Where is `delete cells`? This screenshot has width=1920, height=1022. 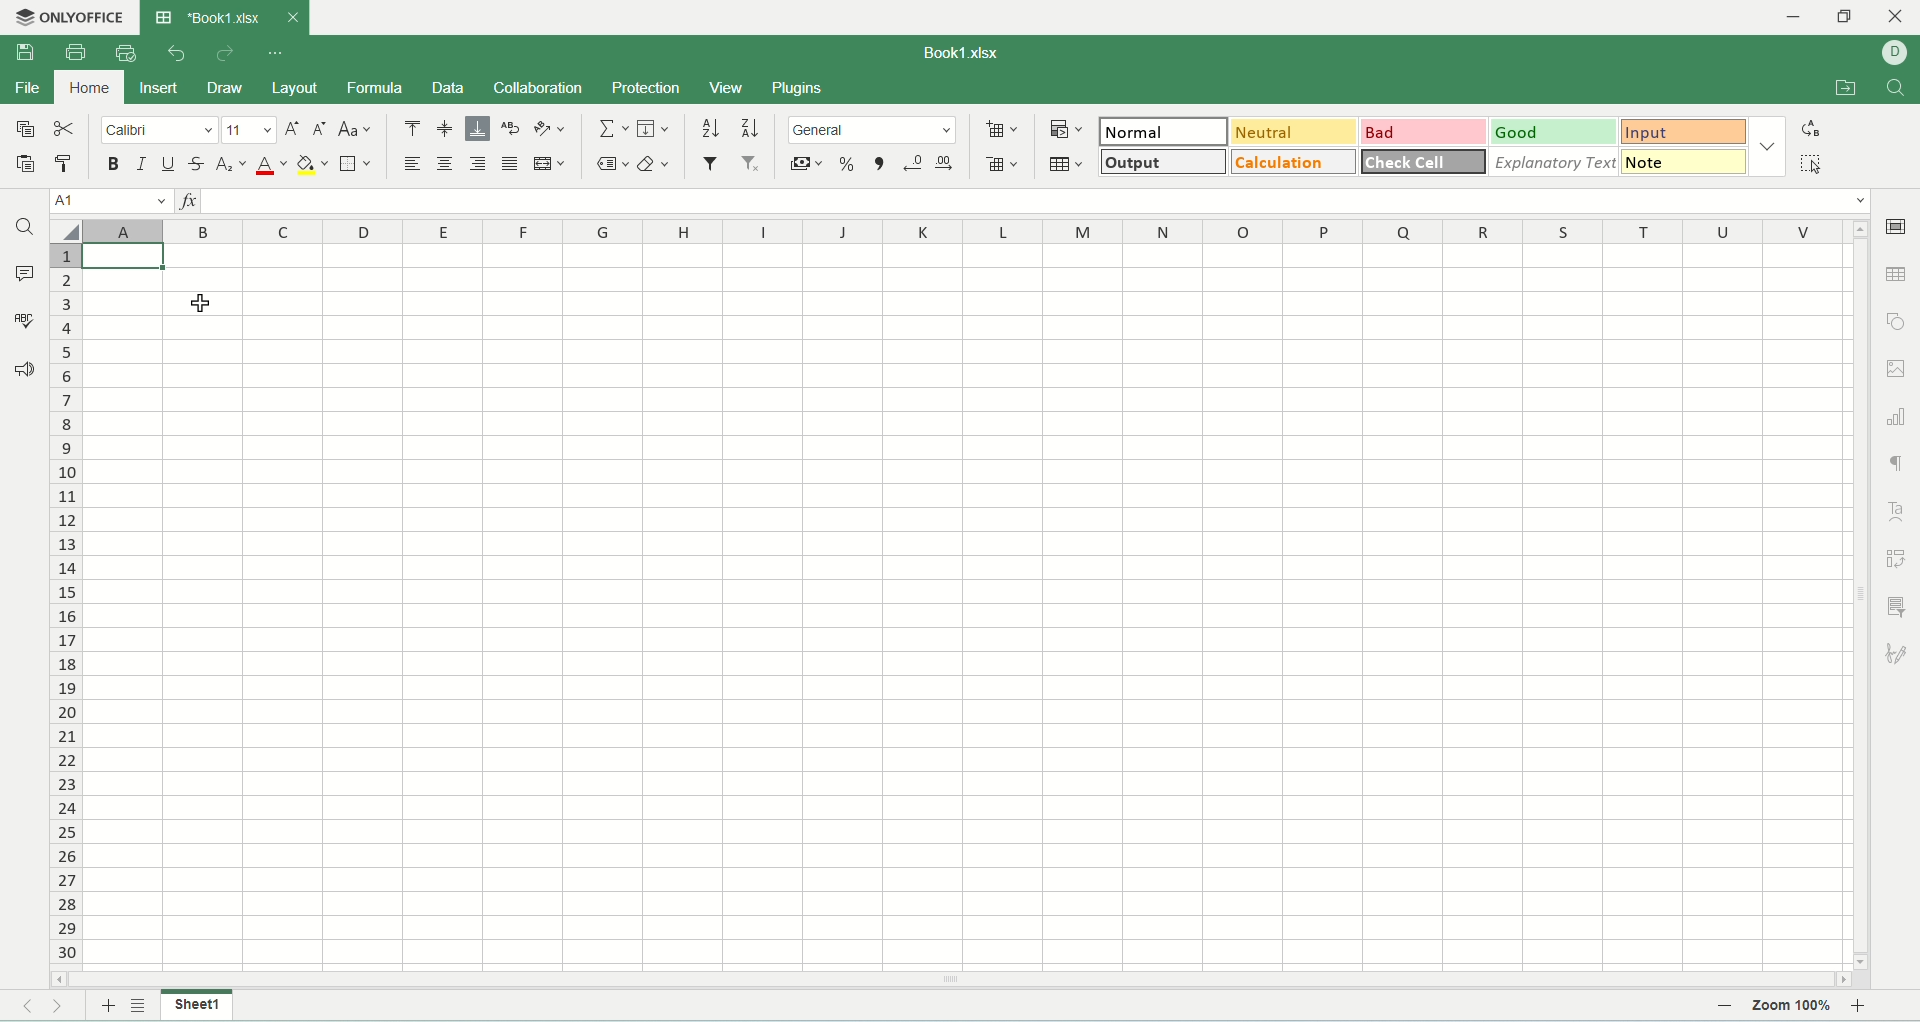 delete cells is located at coordinates (1001, 160).